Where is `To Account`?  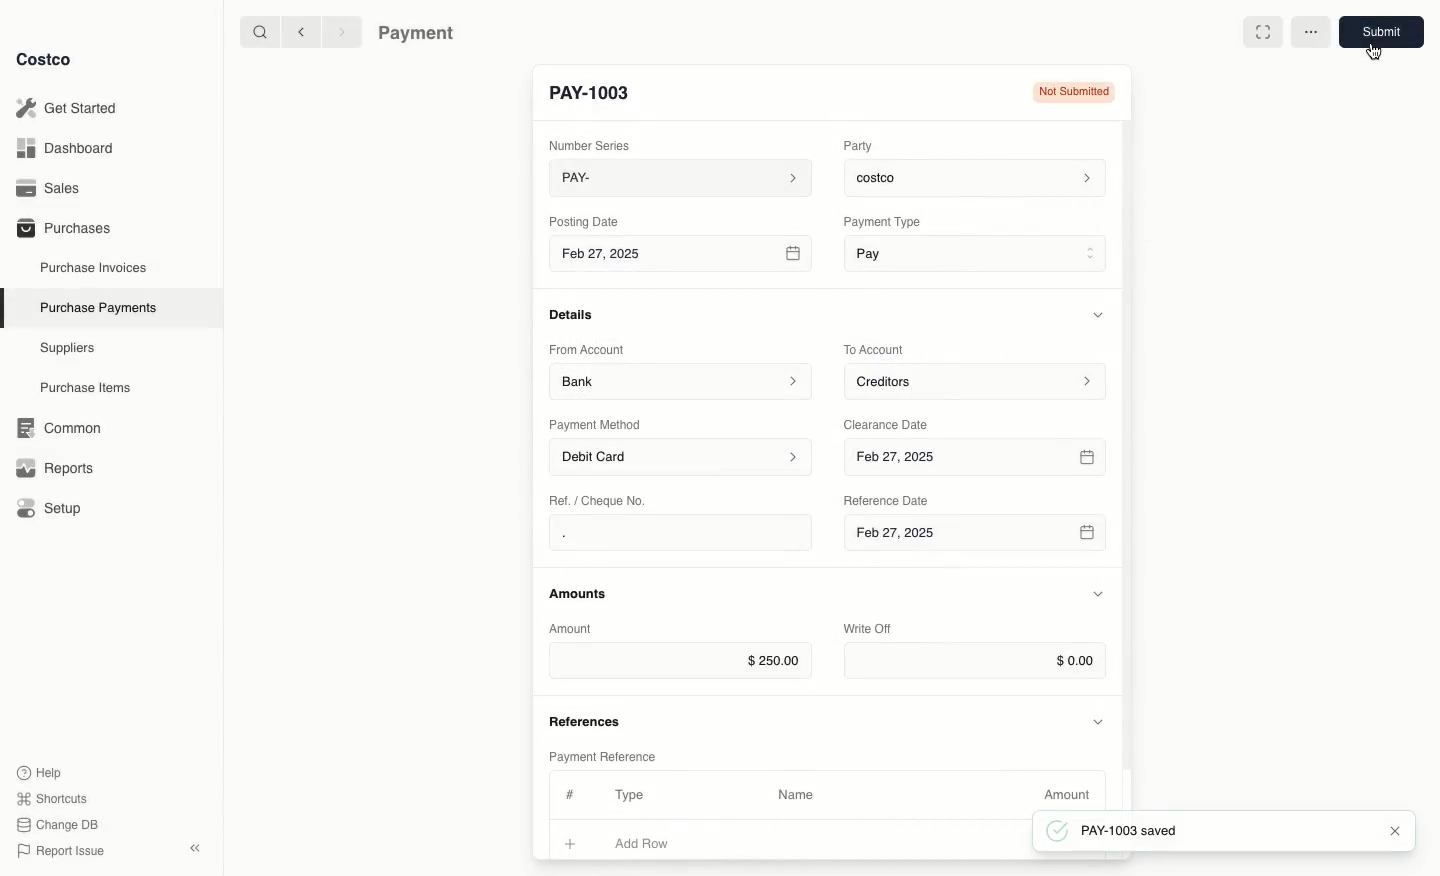 To Account is located at coordinates (876, 349).